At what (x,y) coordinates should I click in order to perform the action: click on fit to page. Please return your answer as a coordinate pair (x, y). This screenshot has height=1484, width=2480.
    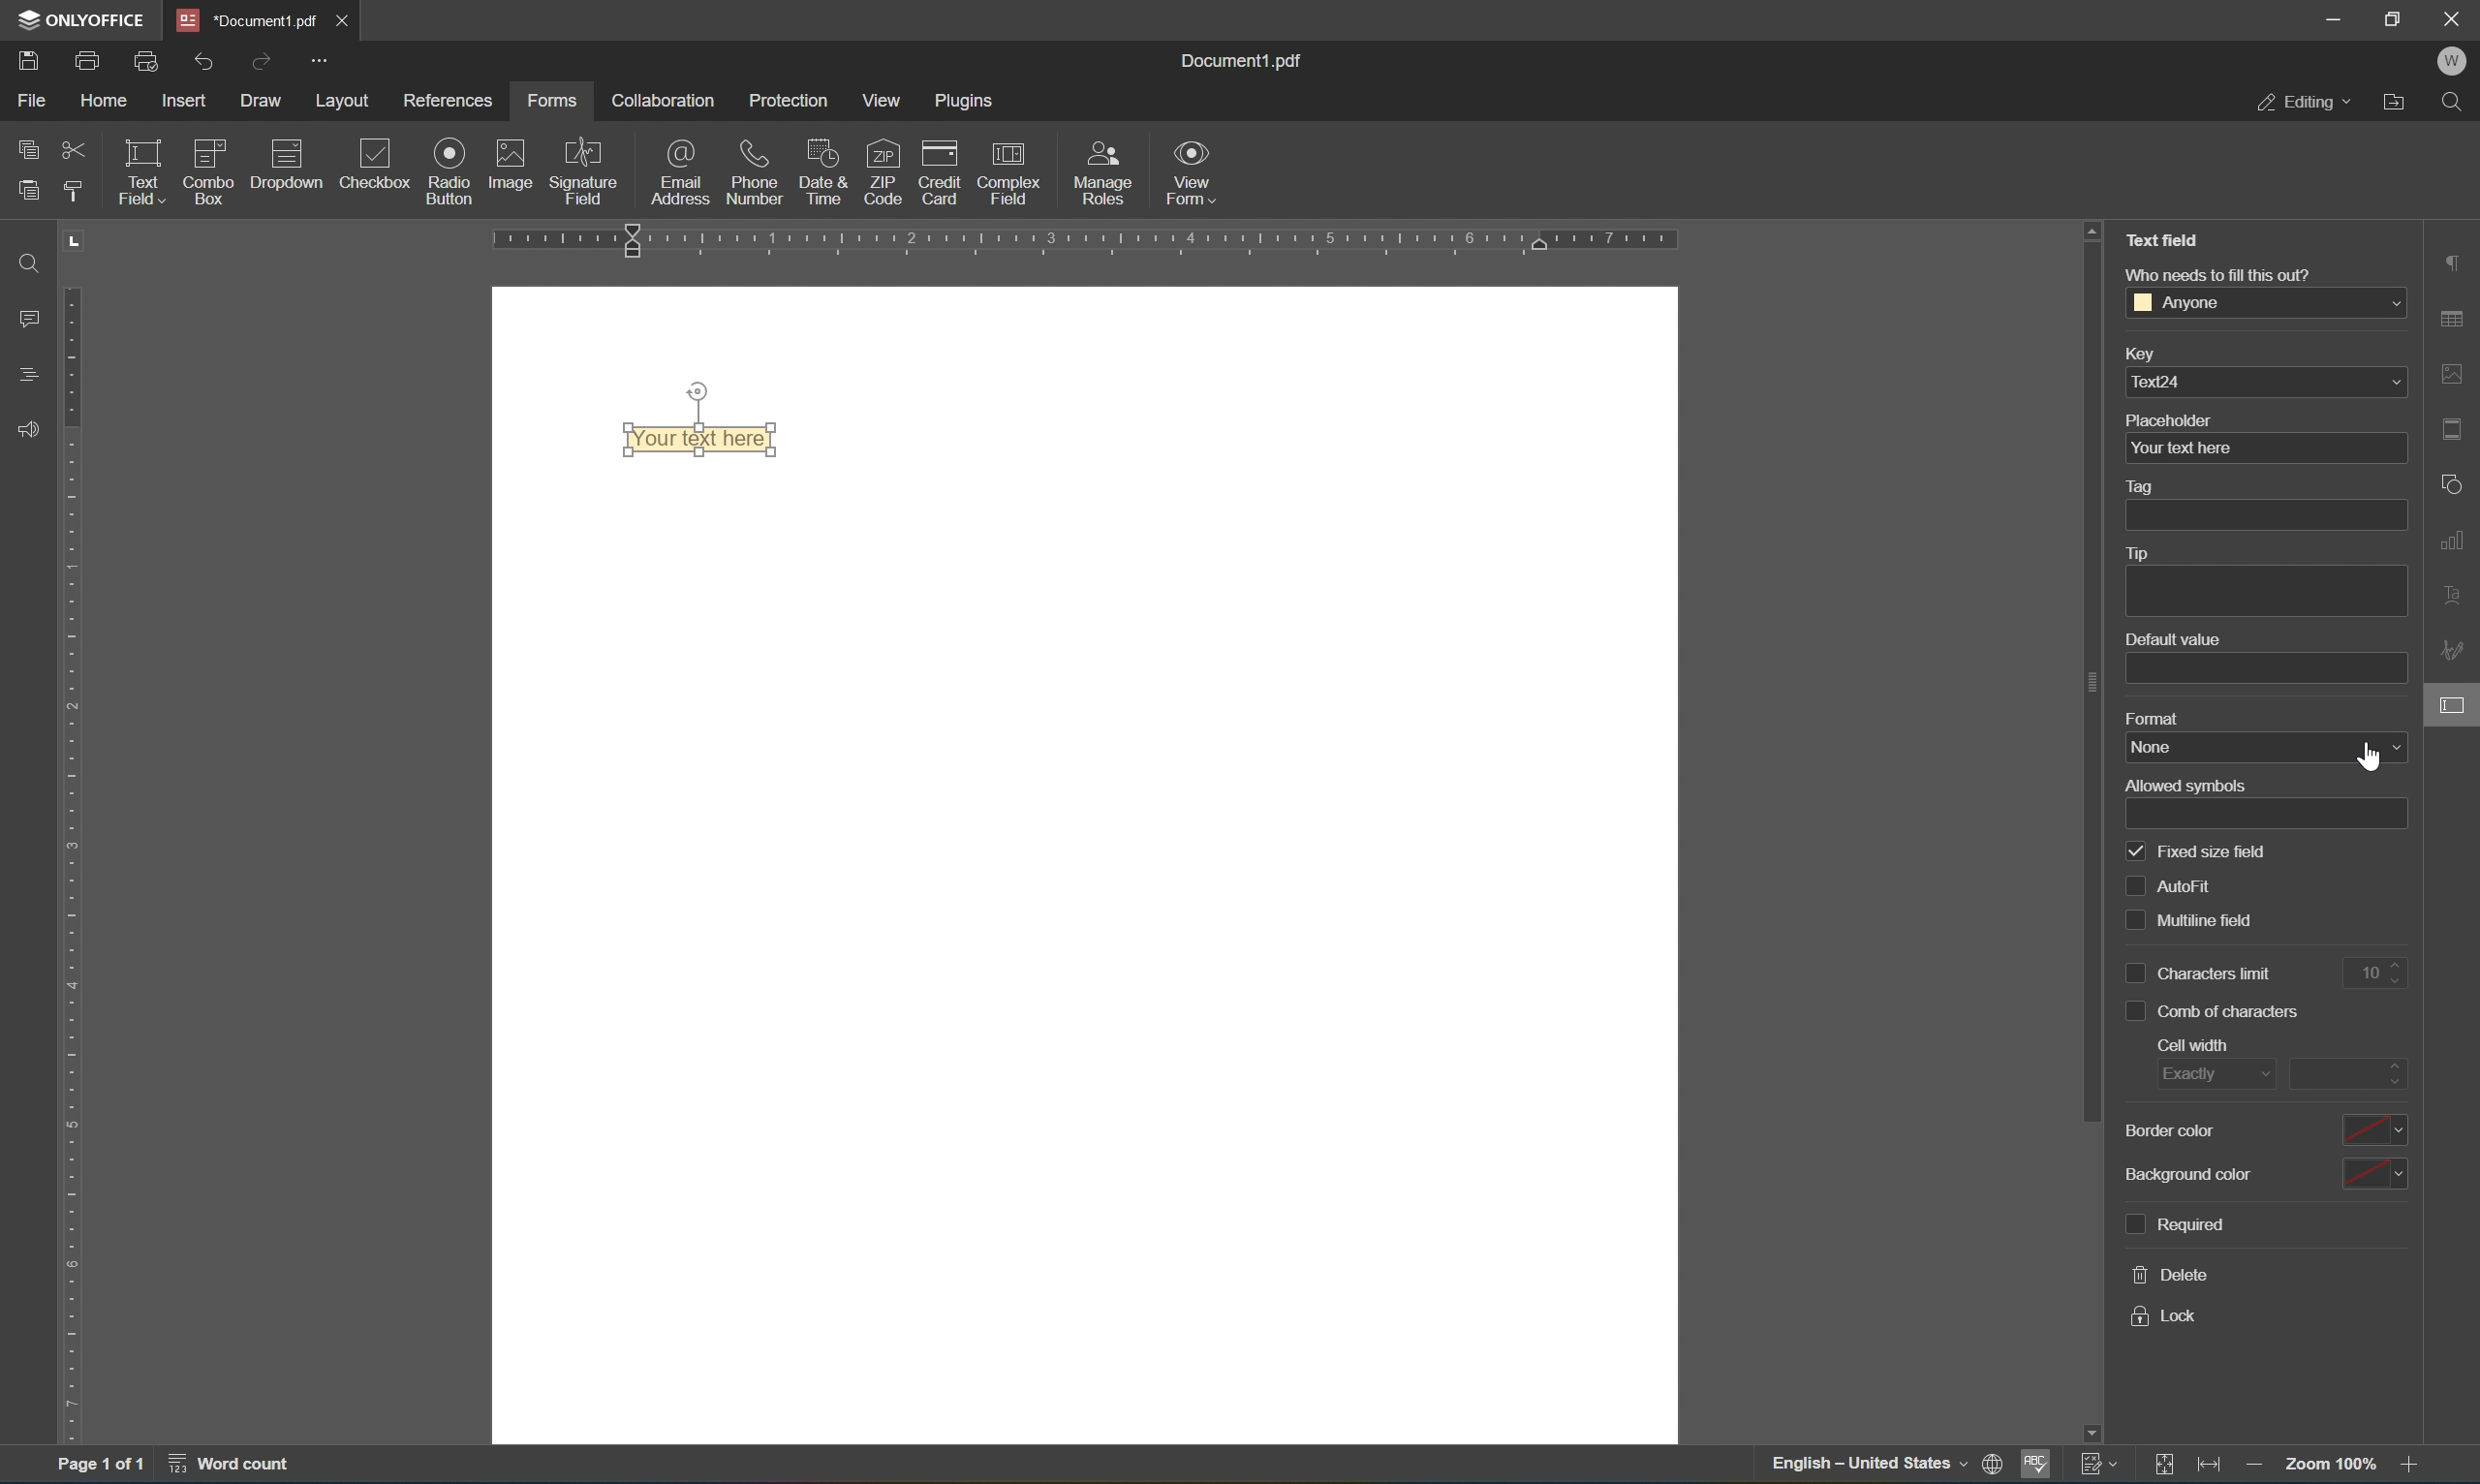
    Looking at the image, I should click on (2164, 1465).